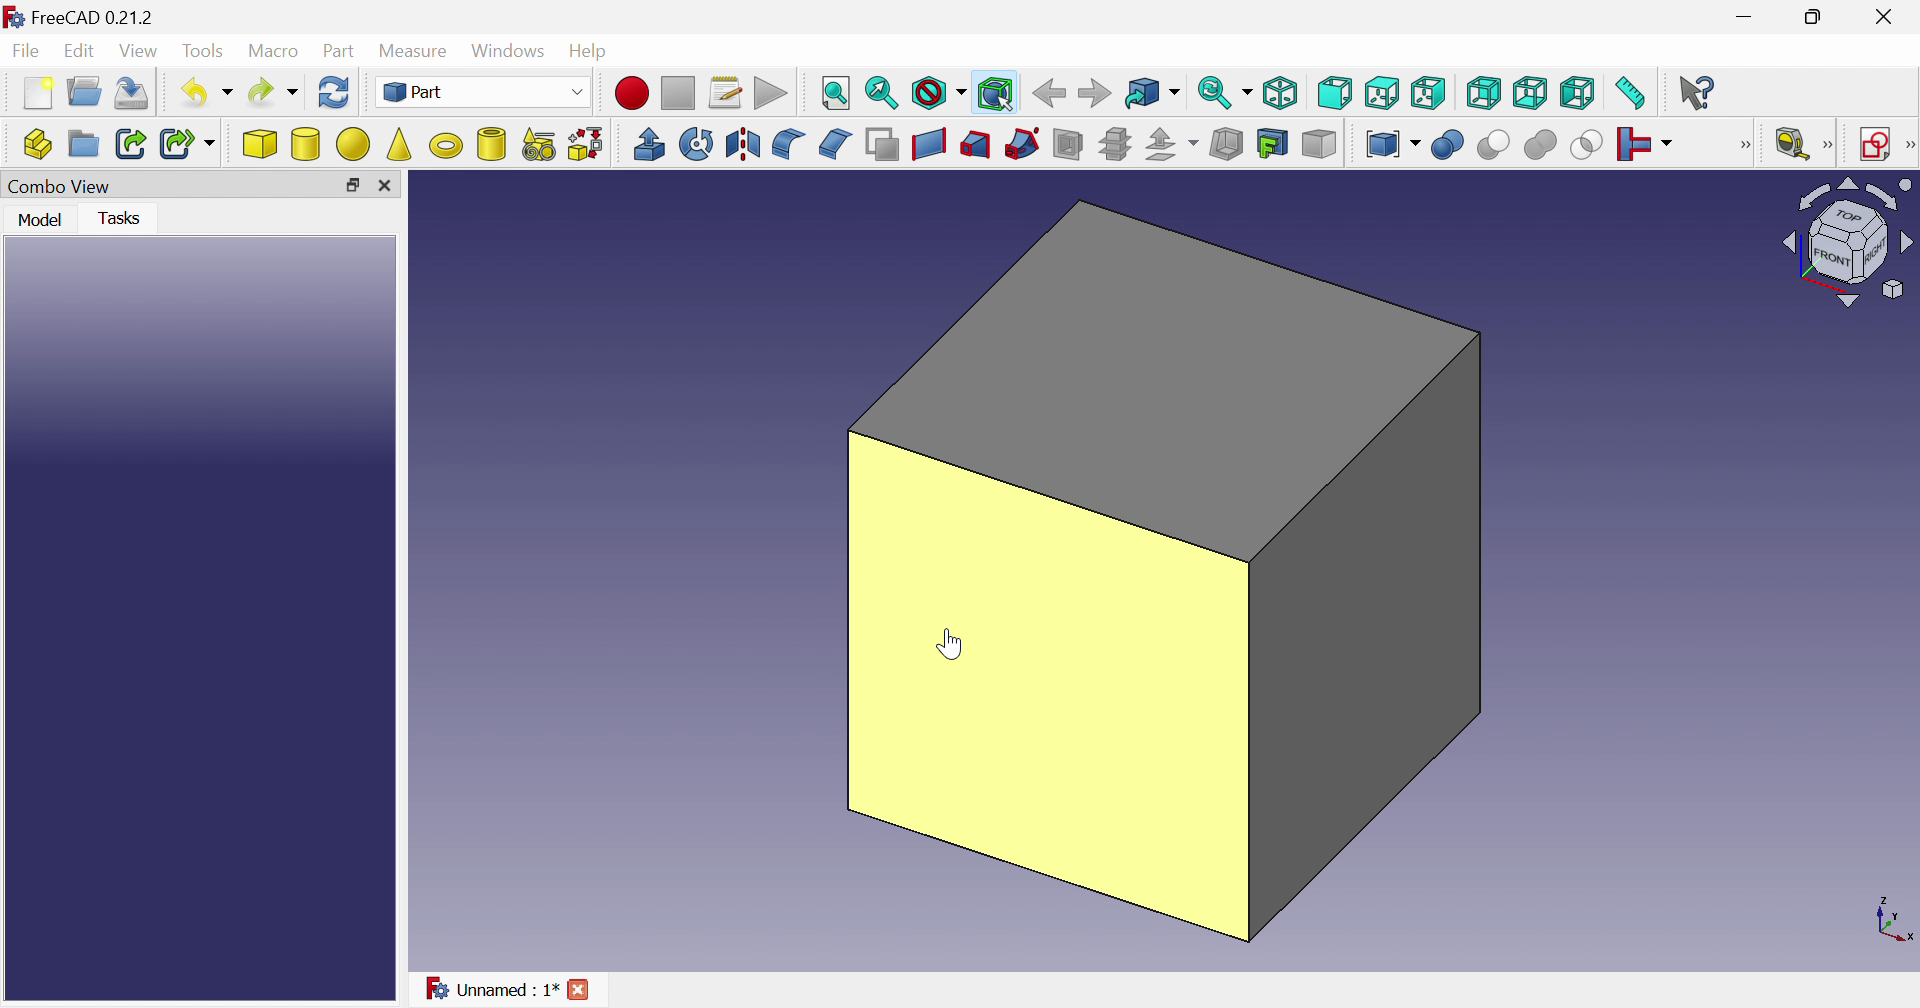  Describe the element at coordinates (882, 94) in the screenshot. I see `Fit selection` at that location.